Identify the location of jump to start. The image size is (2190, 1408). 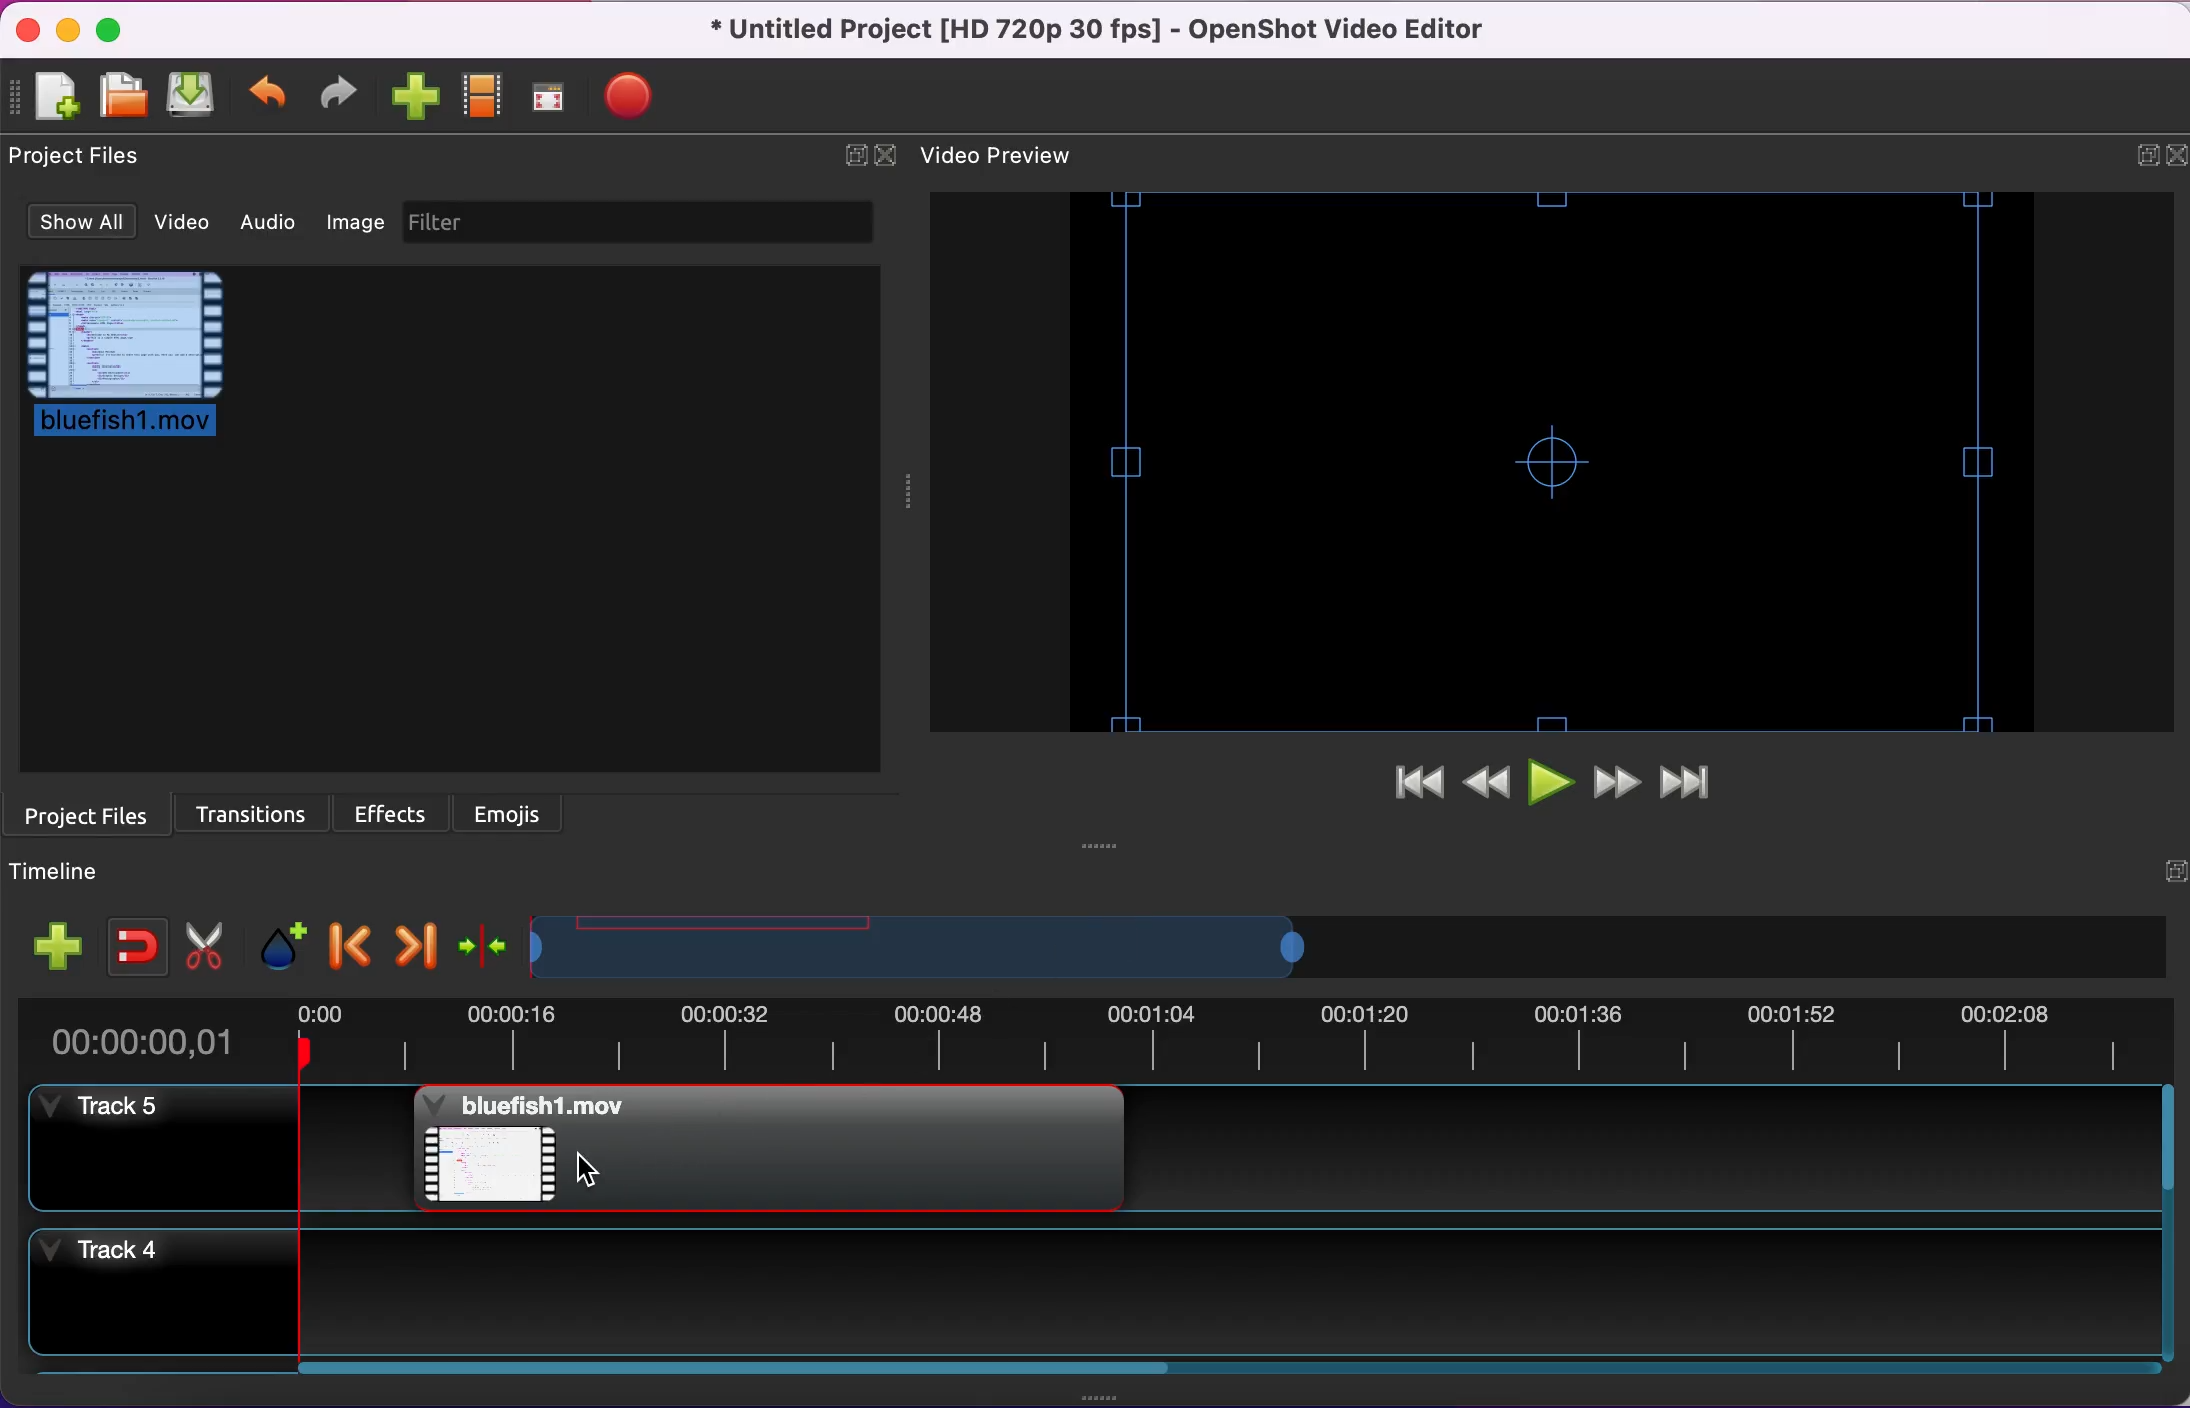
(1406, 785).